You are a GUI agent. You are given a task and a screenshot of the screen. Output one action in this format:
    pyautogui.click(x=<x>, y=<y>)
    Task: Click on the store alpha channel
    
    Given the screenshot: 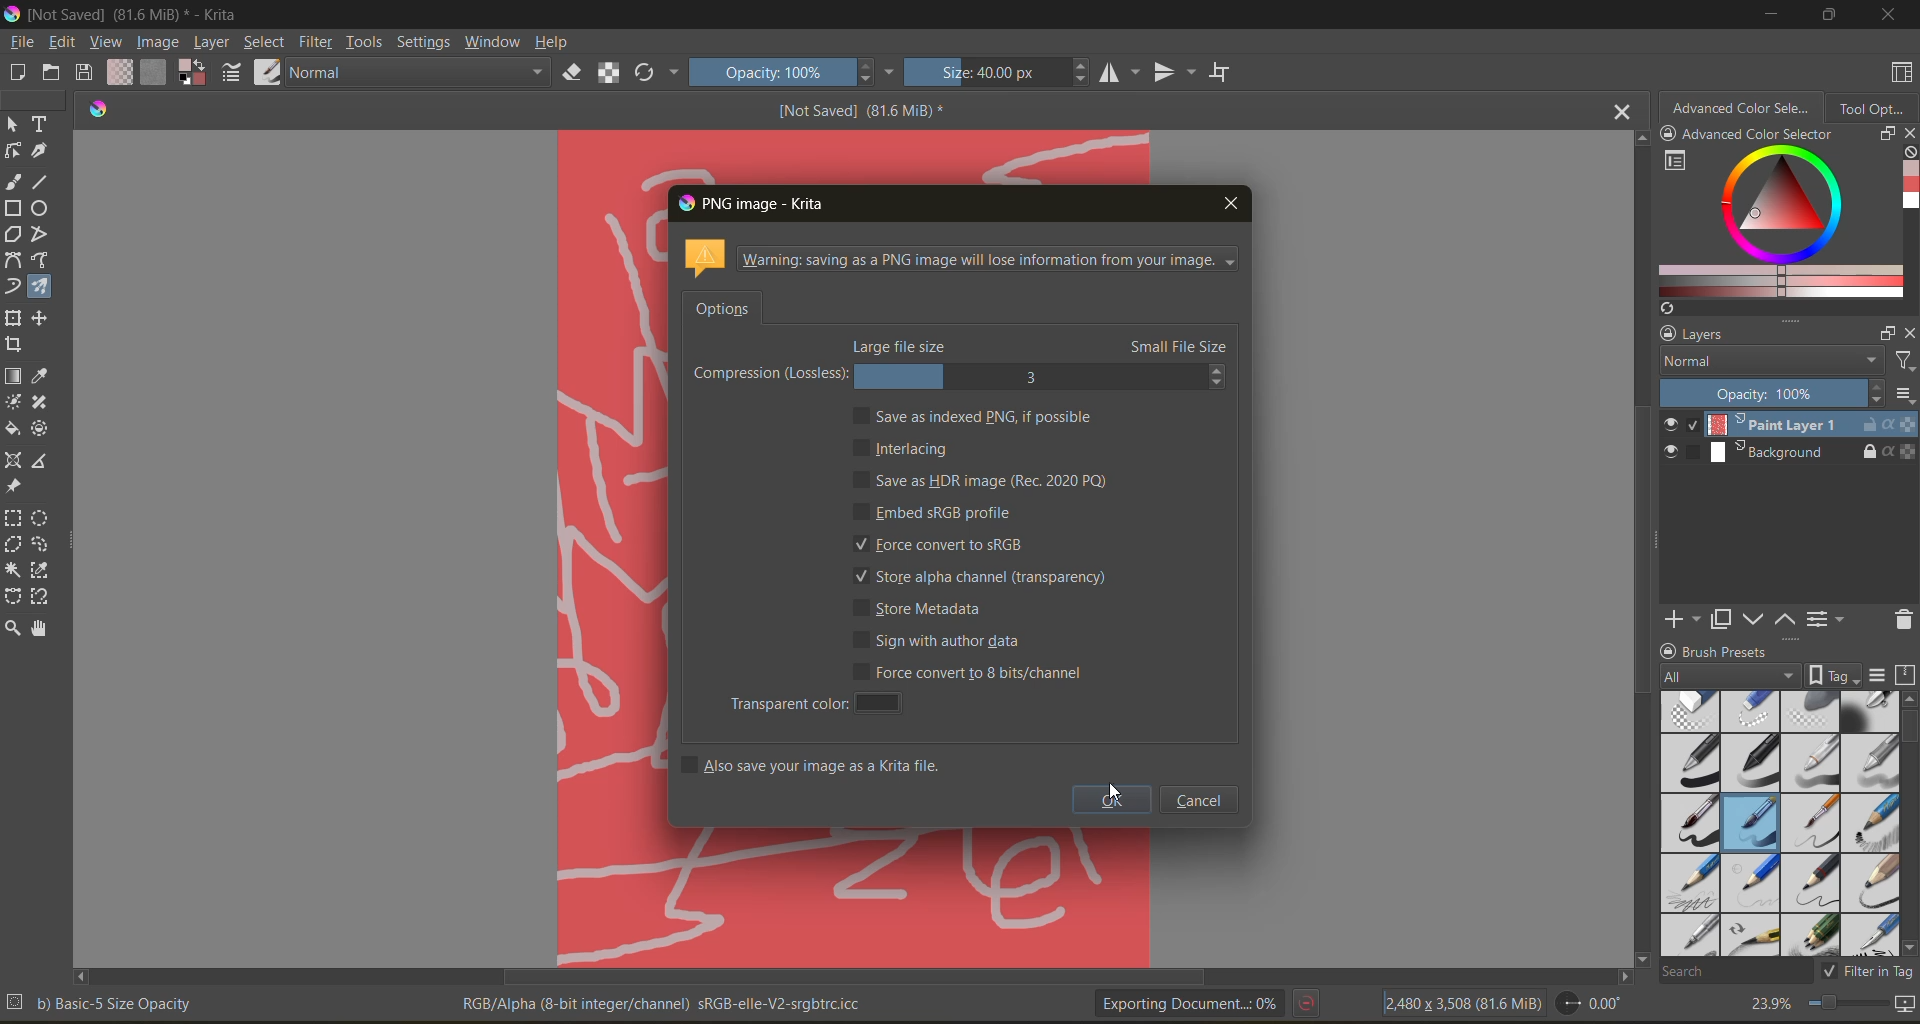 What is the action you would take?
    pyautogui.click(x=982, y=575)
    